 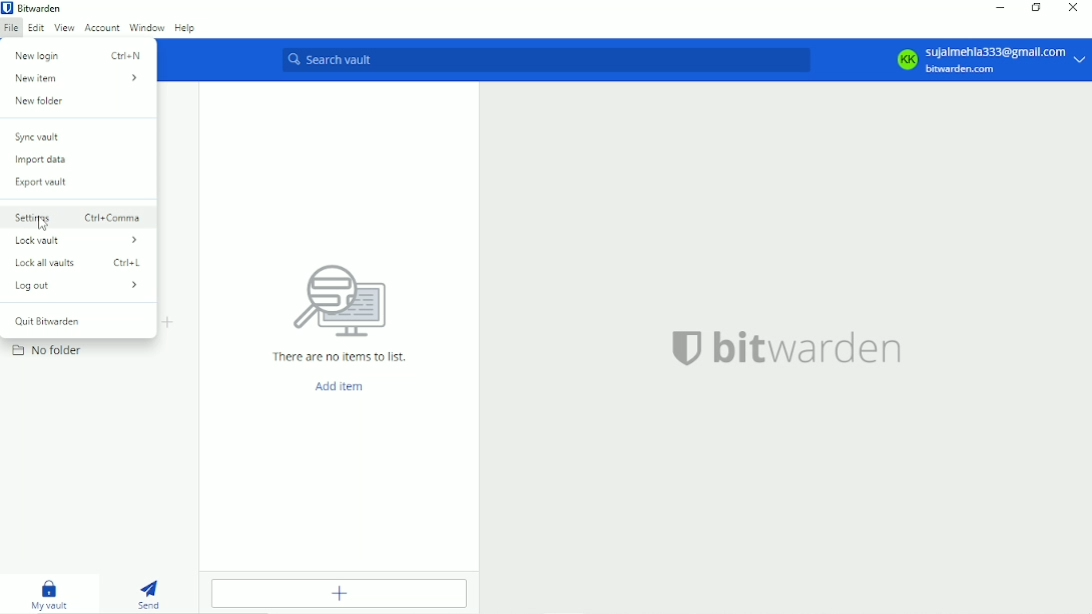 I want to click on Quit bitwarden, so click(x=46, y=321).